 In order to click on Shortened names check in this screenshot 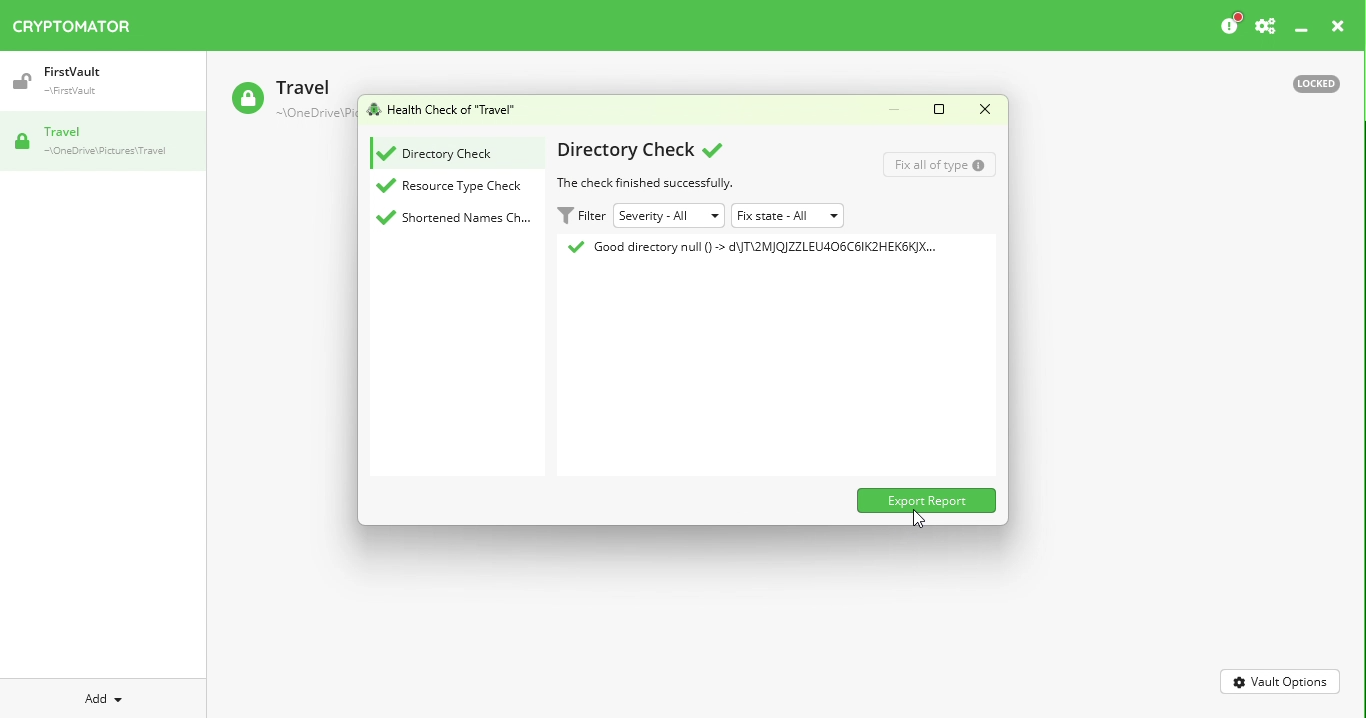, I will do `click(453, 218)`.